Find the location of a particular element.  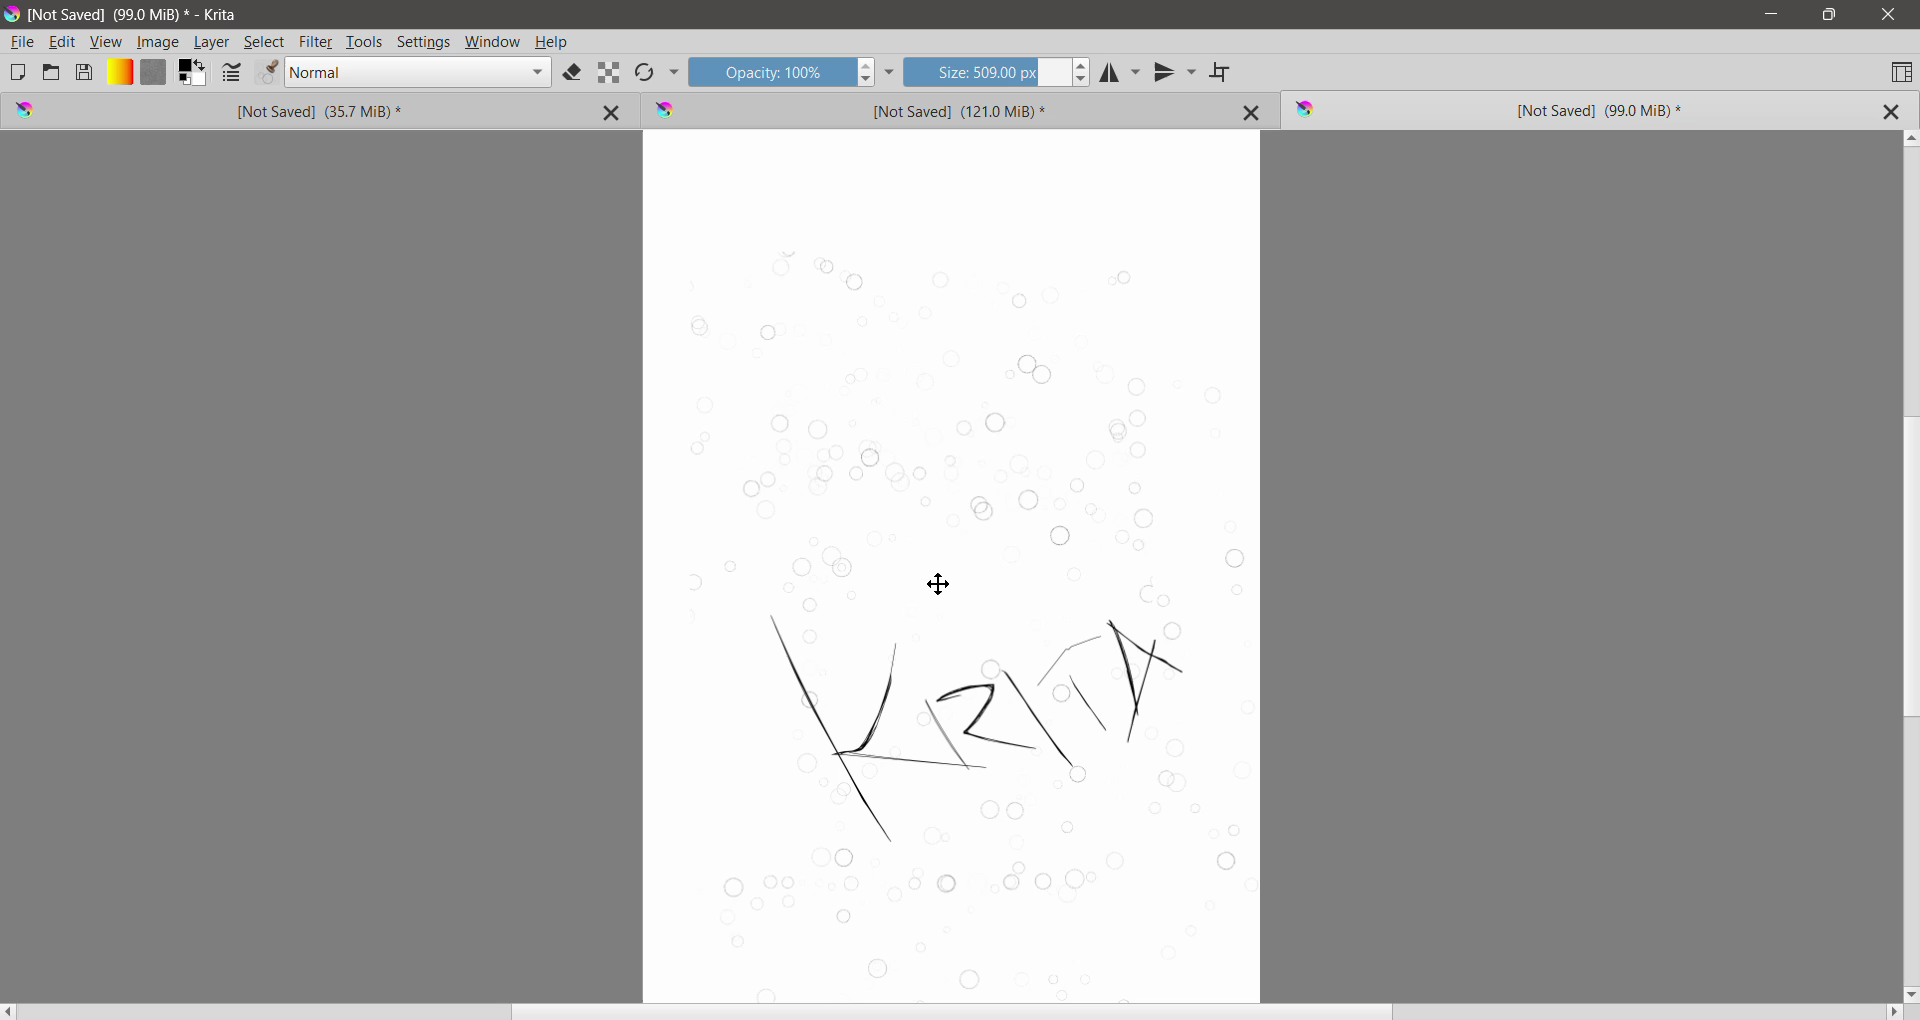

Wrap Around Mode is located at coordinates (1222, 73).